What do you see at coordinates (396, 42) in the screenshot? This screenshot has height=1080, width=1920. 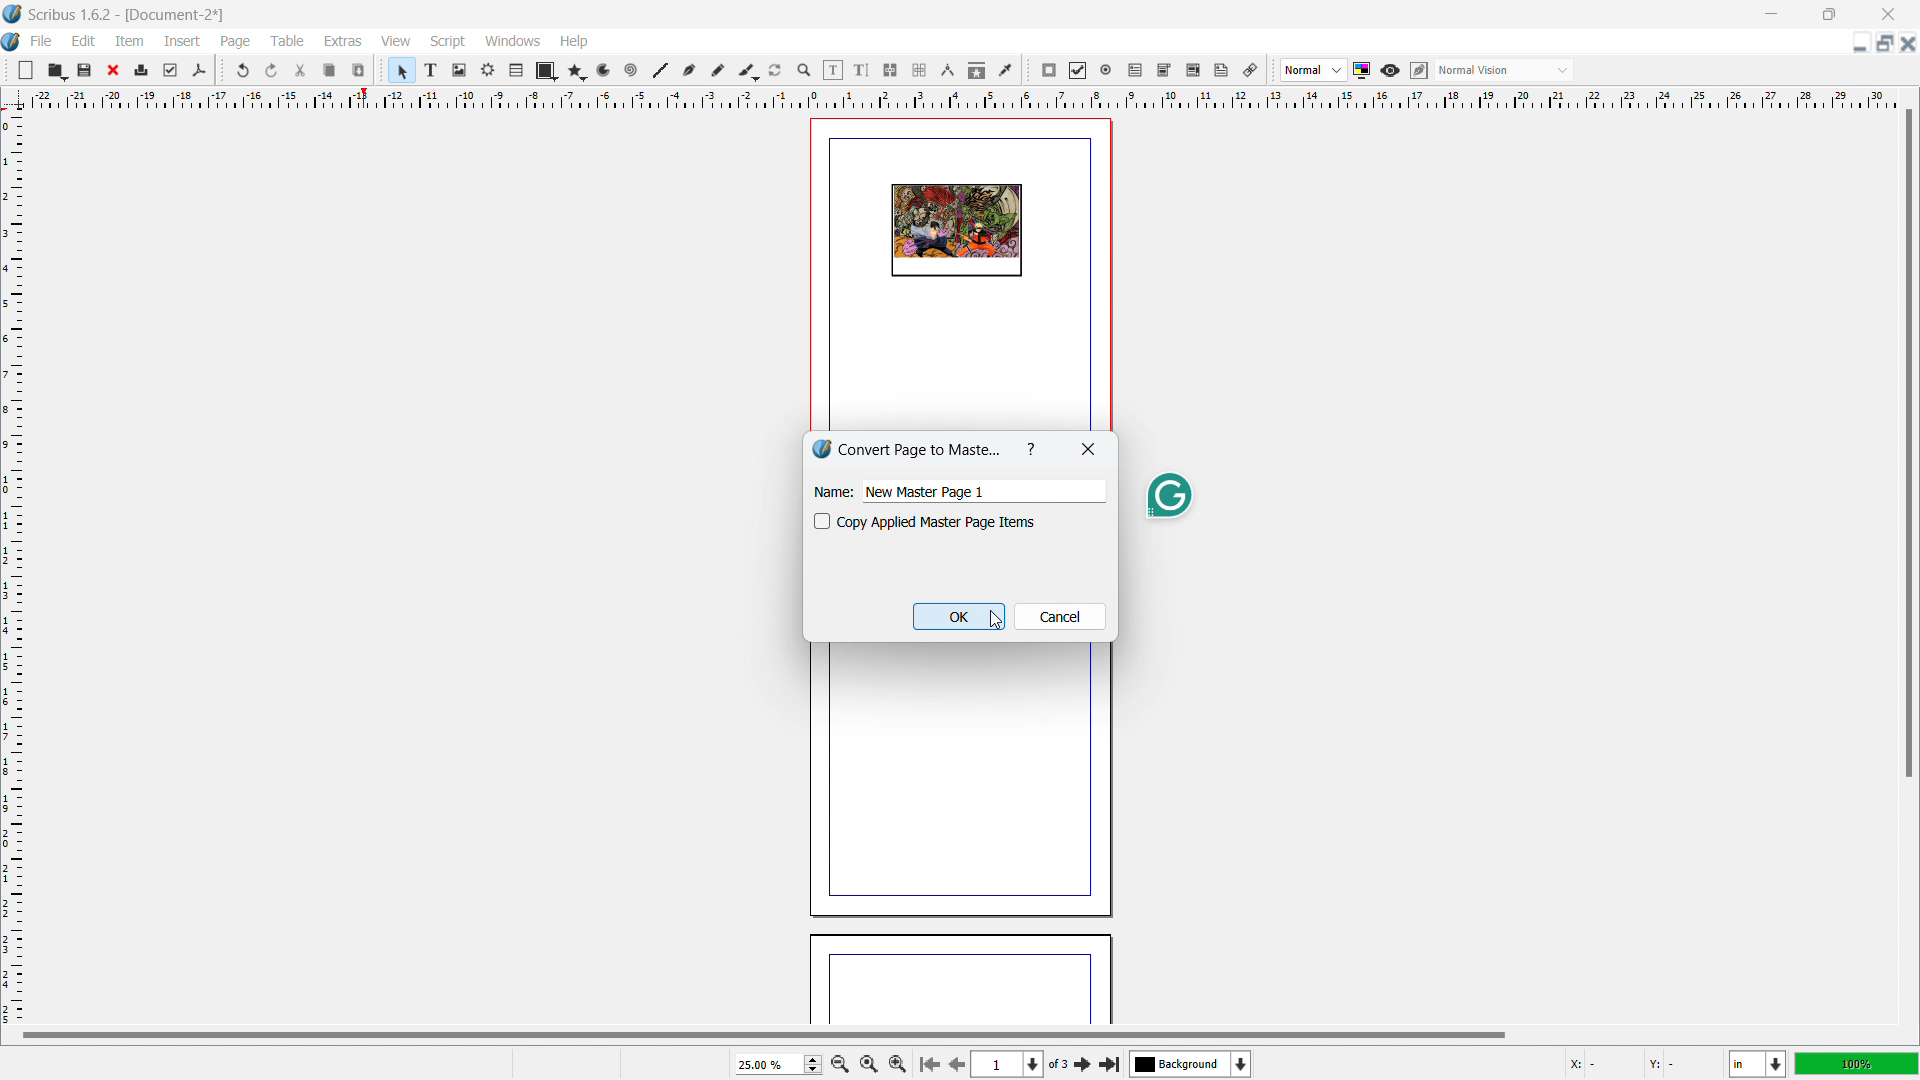 I see `view` at bounding box center [396, 42].